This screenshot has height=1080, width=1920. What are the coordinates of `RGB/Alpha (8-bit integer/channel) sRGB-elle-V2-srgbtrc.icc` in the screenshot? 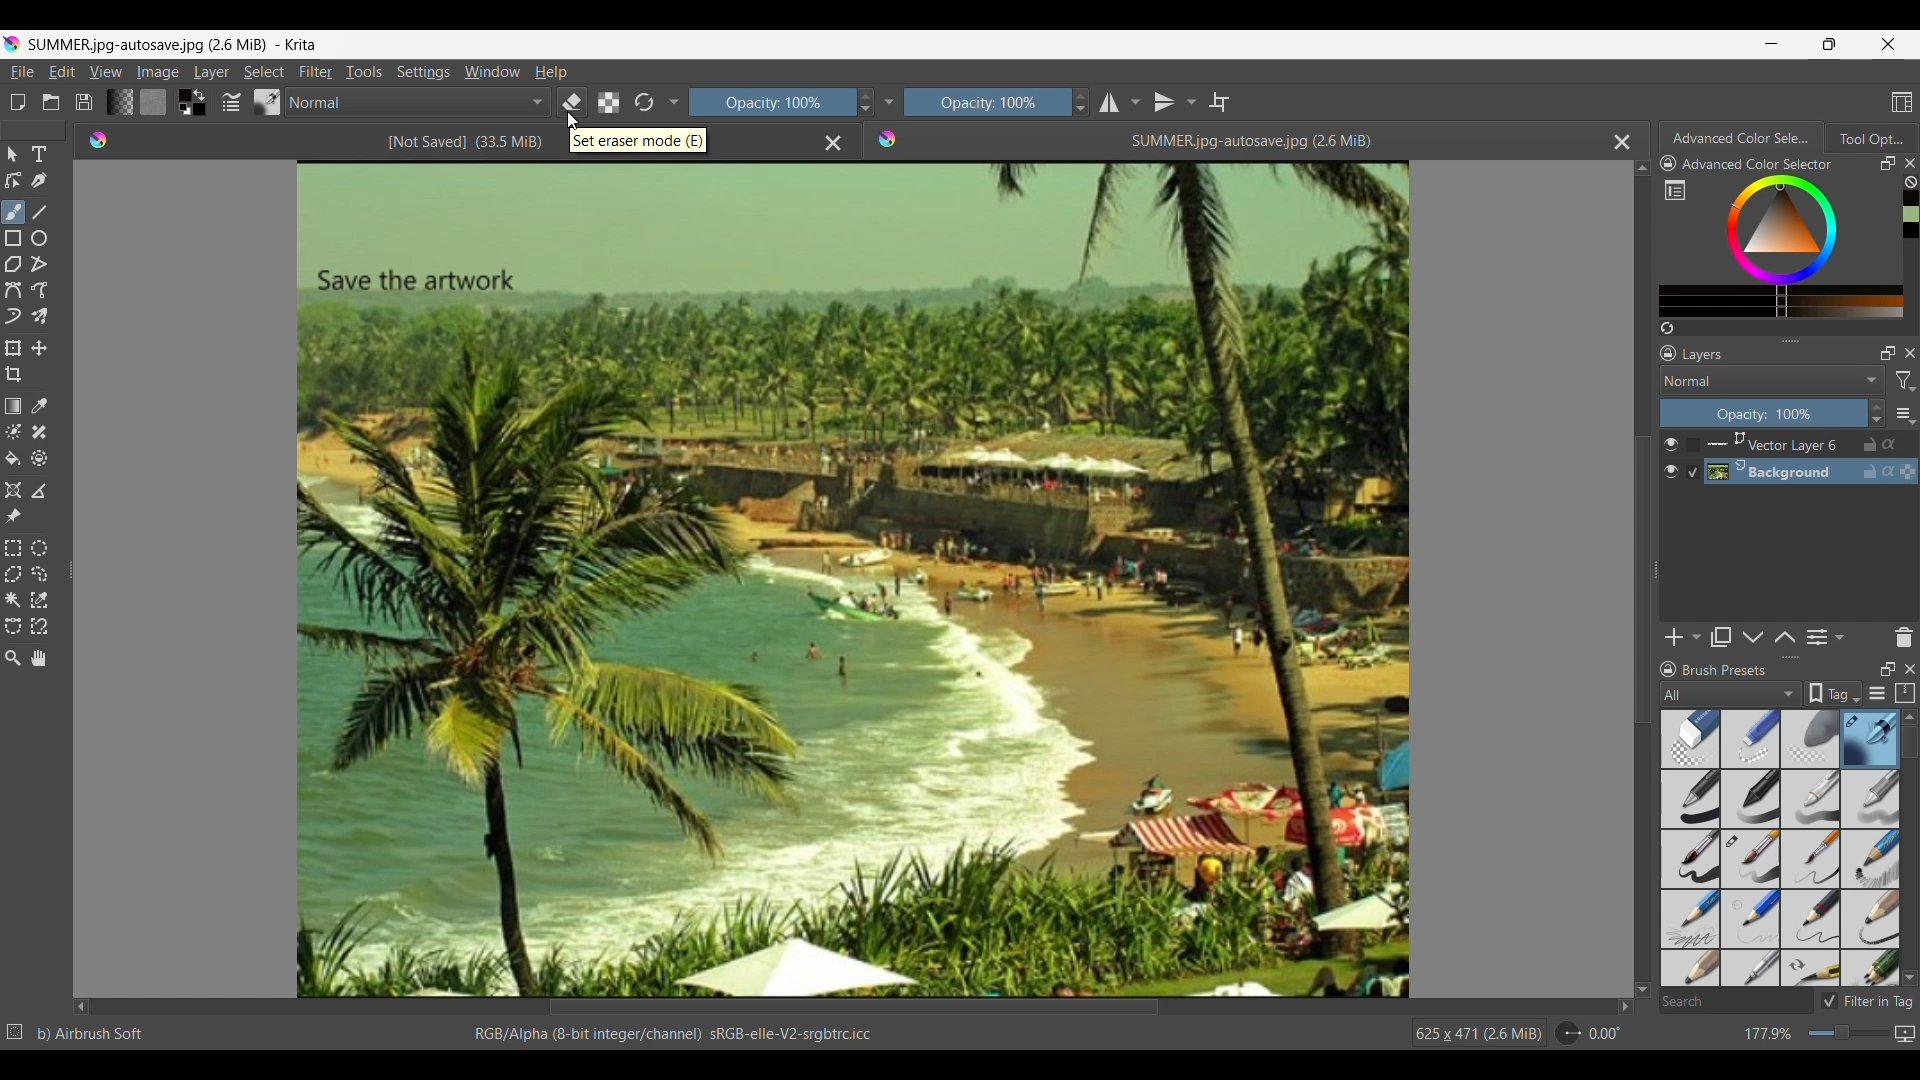 It's located at (670, 1035).